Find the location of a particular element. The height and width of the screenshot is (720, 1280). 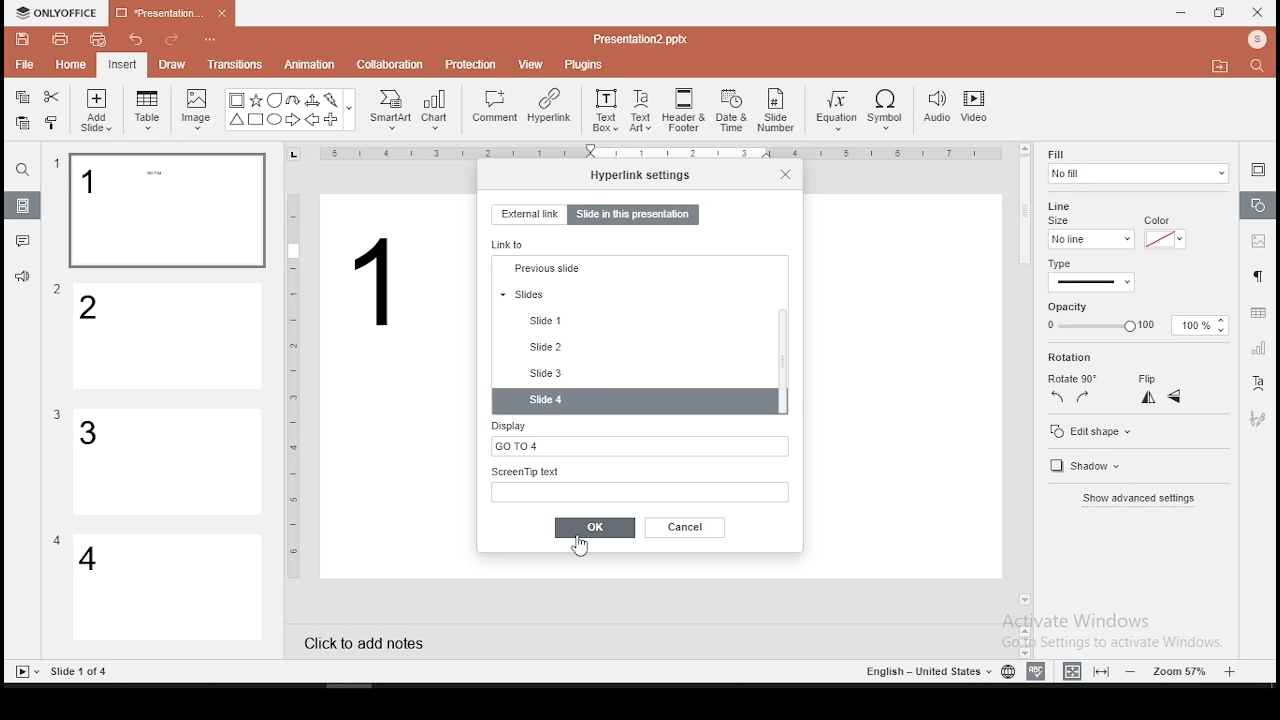

 is located at coordinates (294, 384).